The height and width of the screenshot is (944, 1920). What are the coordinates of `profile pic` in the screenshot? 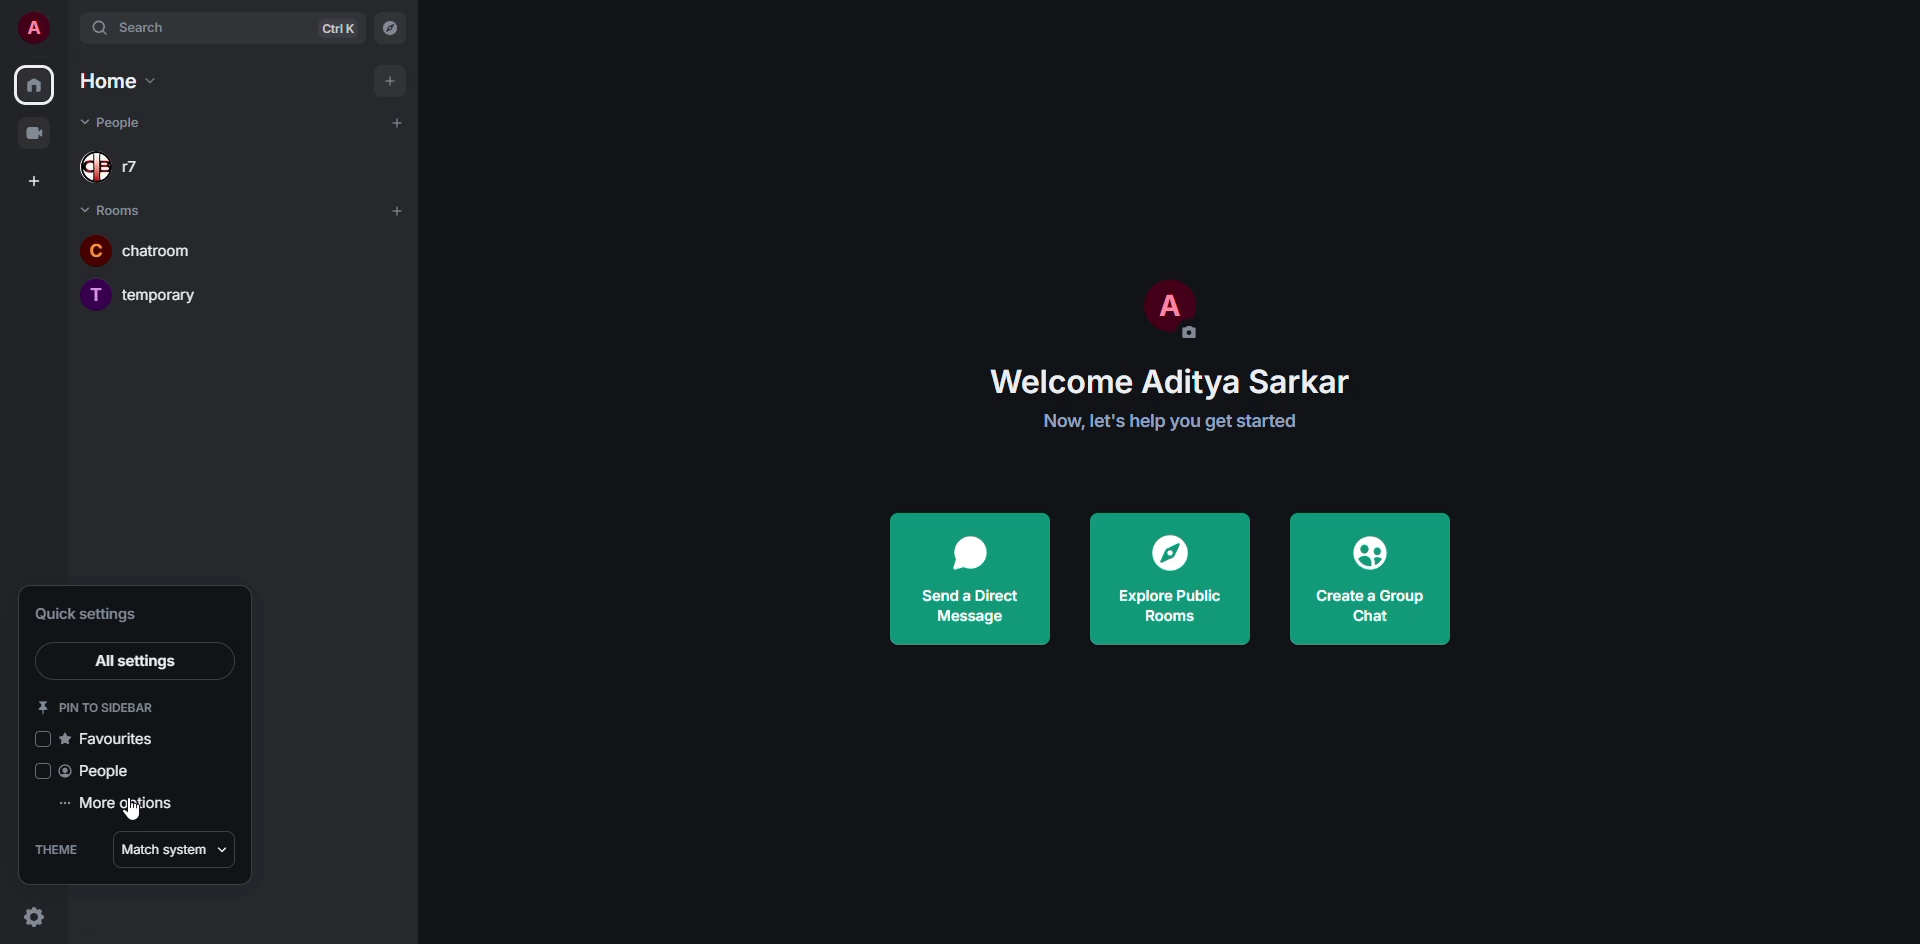 It's located at (1168, 310).